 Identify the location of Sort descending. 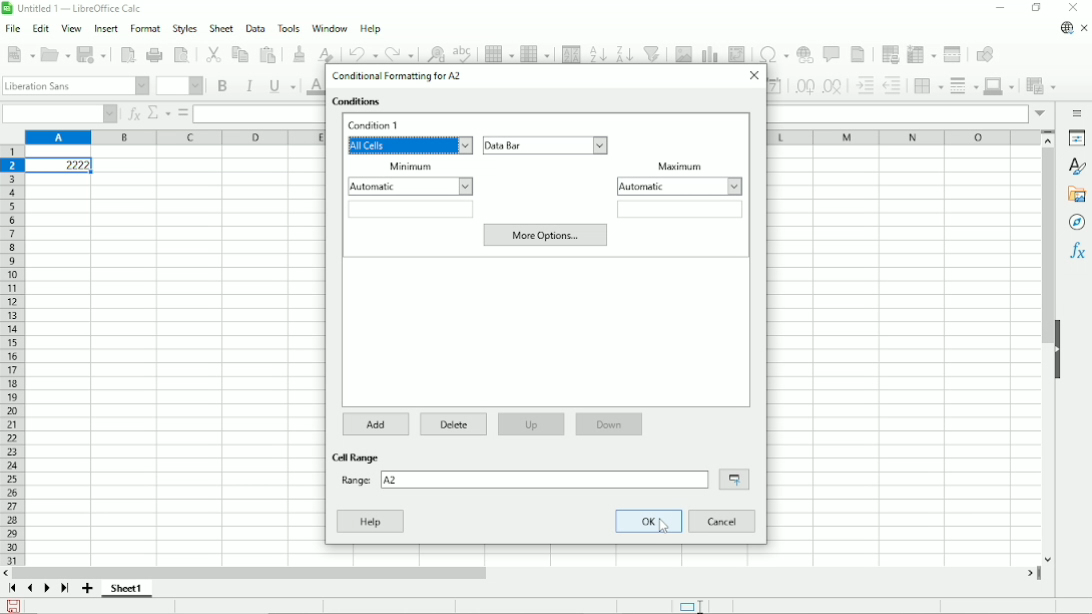
(623, 53).